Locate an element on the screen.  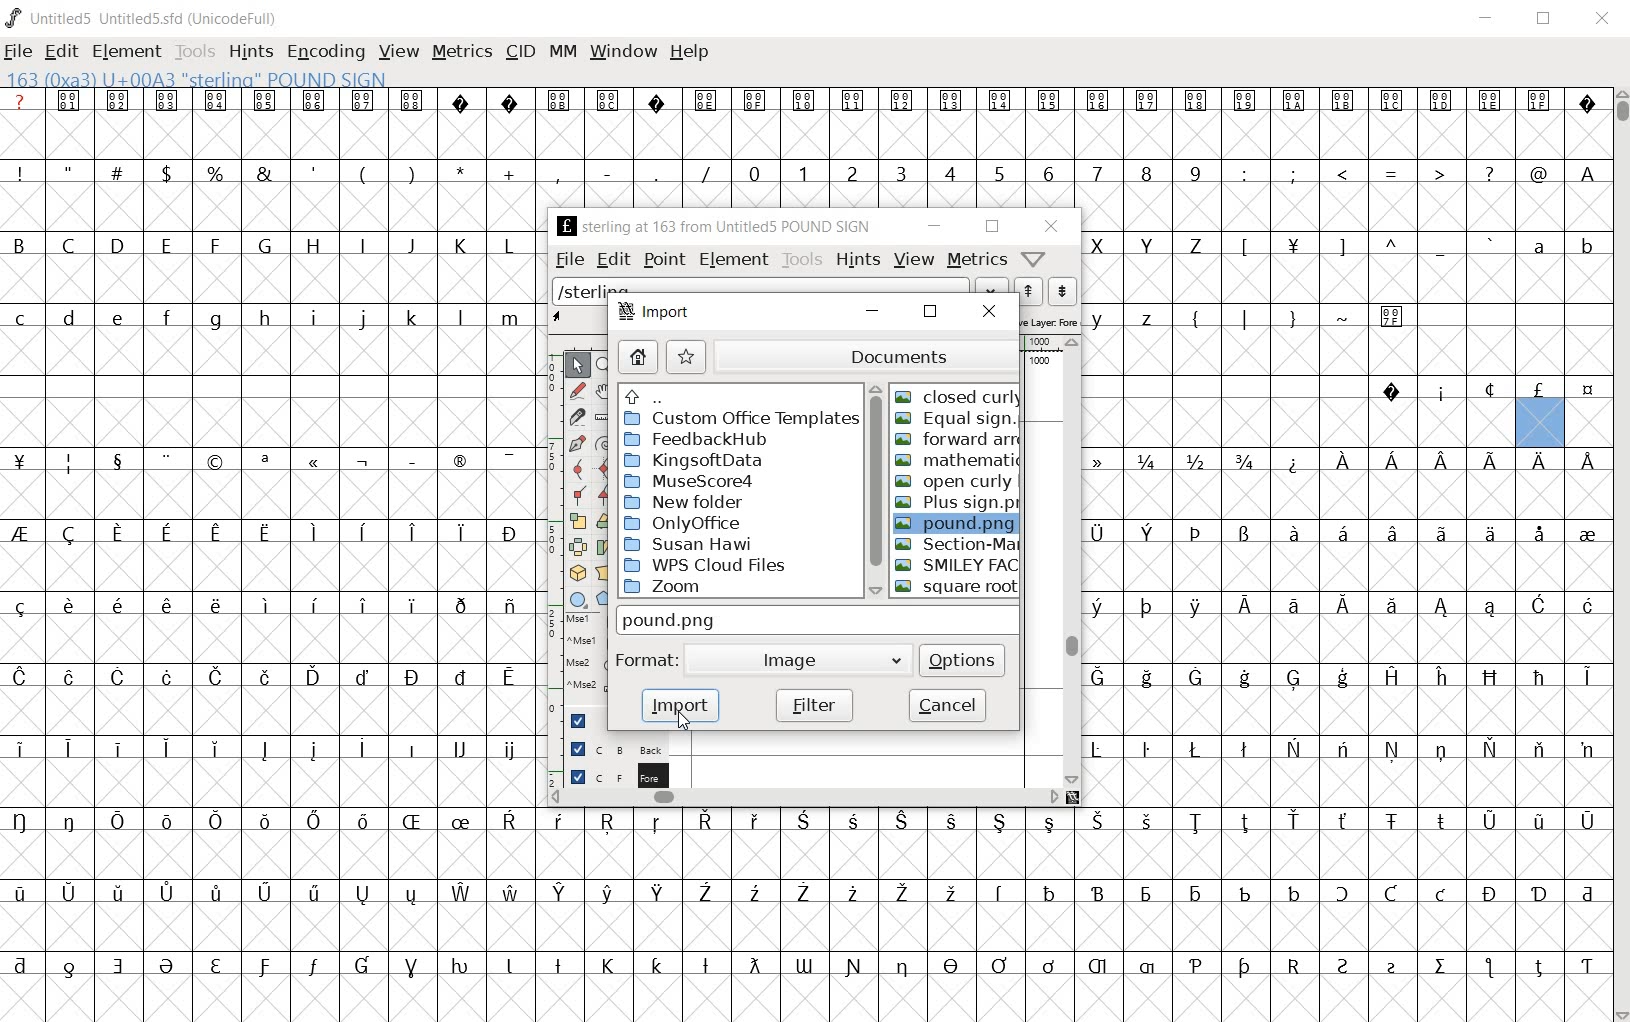
Symbol is located at coordinates (1442, 608).